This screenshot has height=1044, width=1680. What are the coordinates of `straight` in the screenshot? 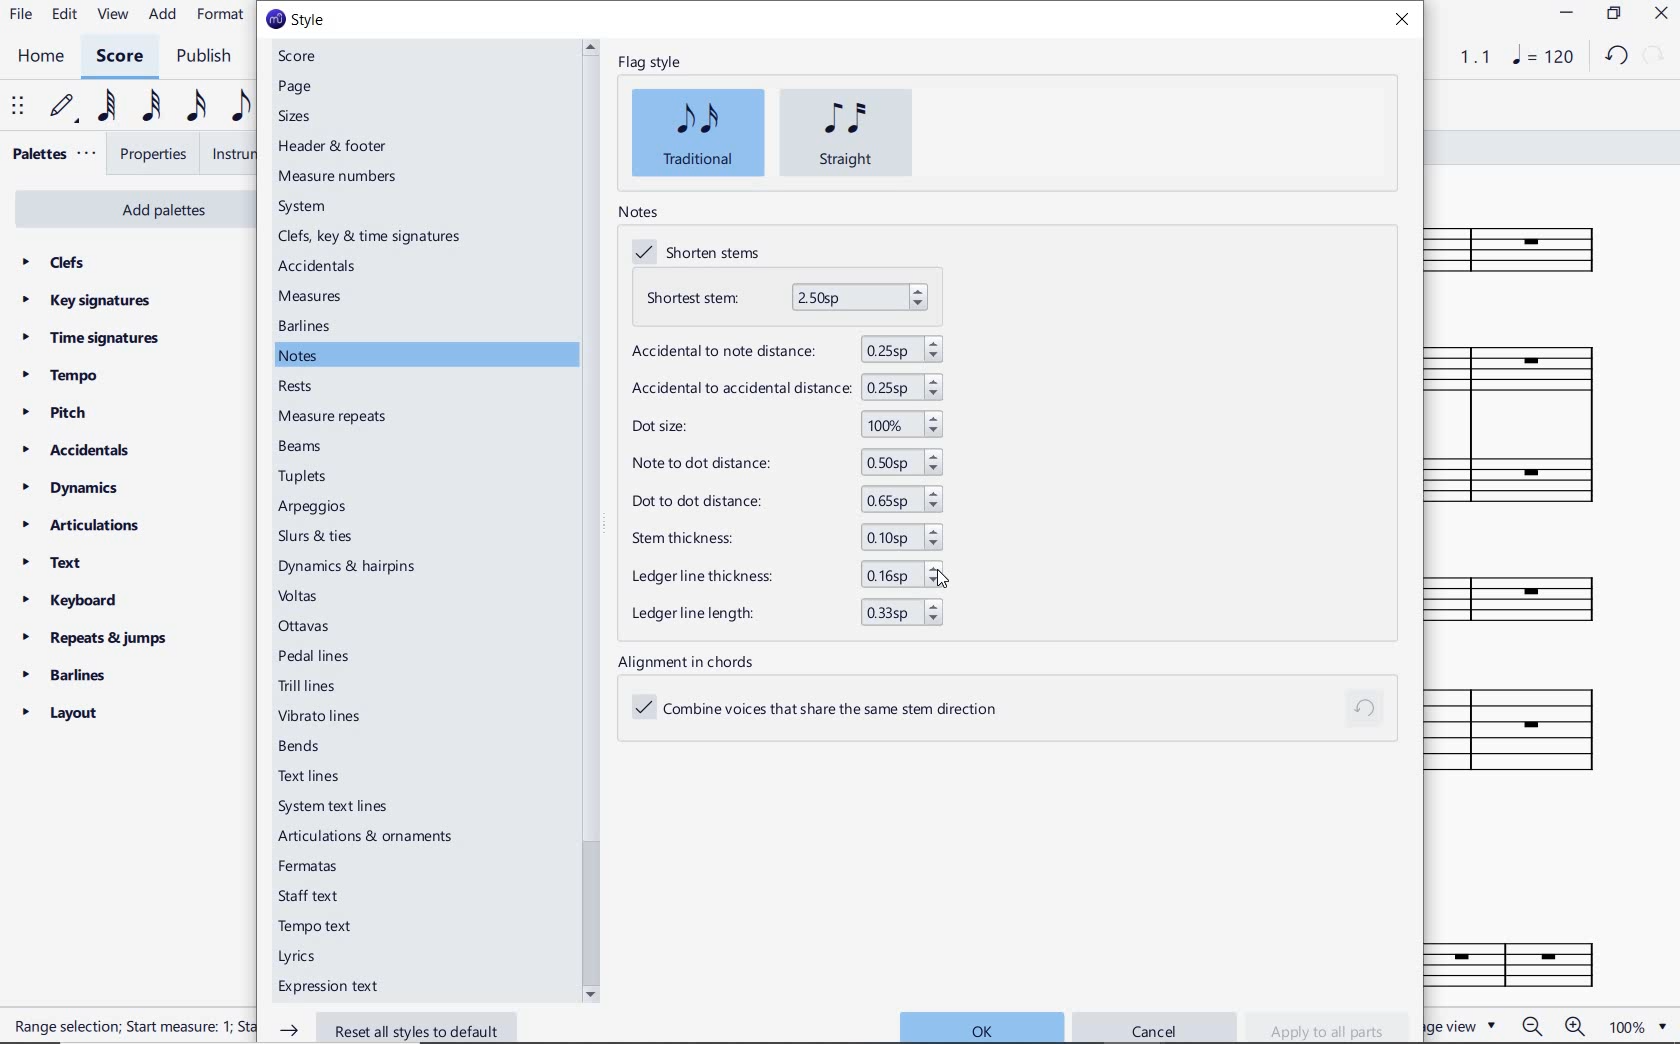 It's located at (847, 133).